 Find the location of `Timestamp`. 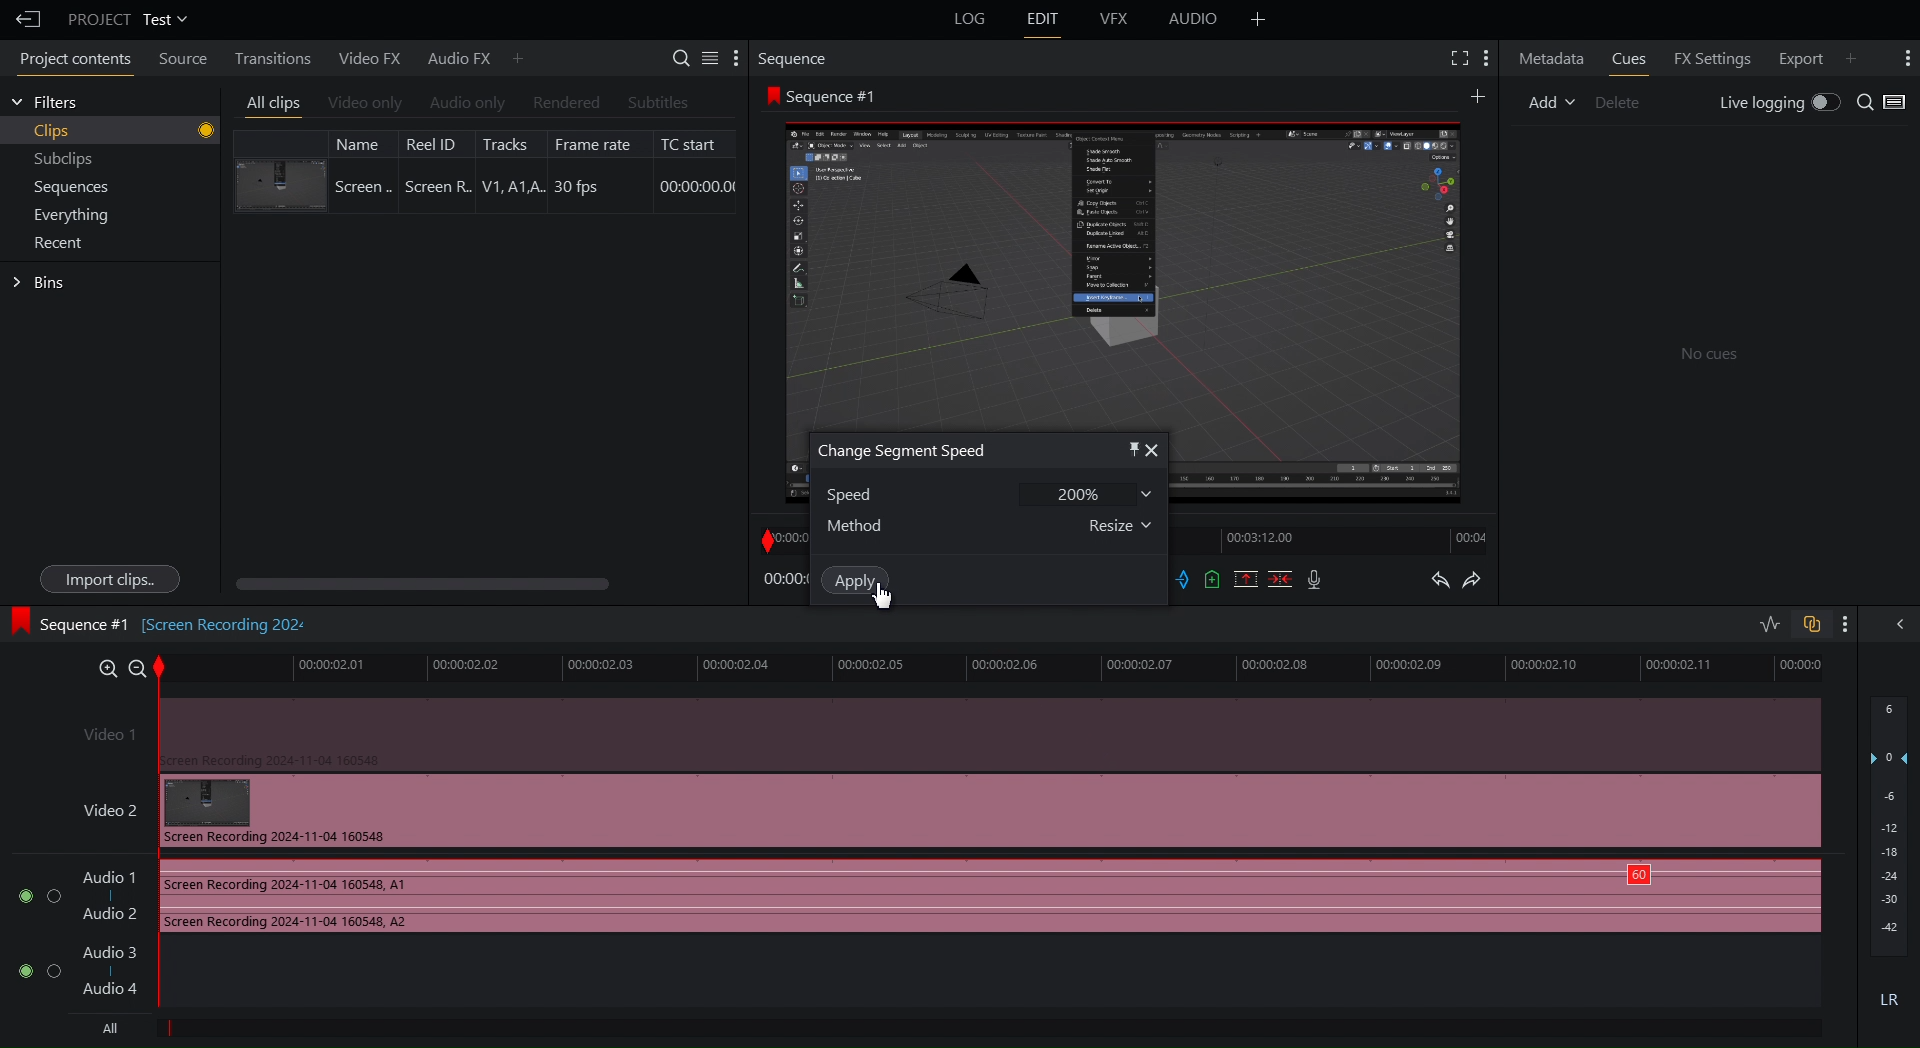

Timestamp is located at coordinates (784, 580).